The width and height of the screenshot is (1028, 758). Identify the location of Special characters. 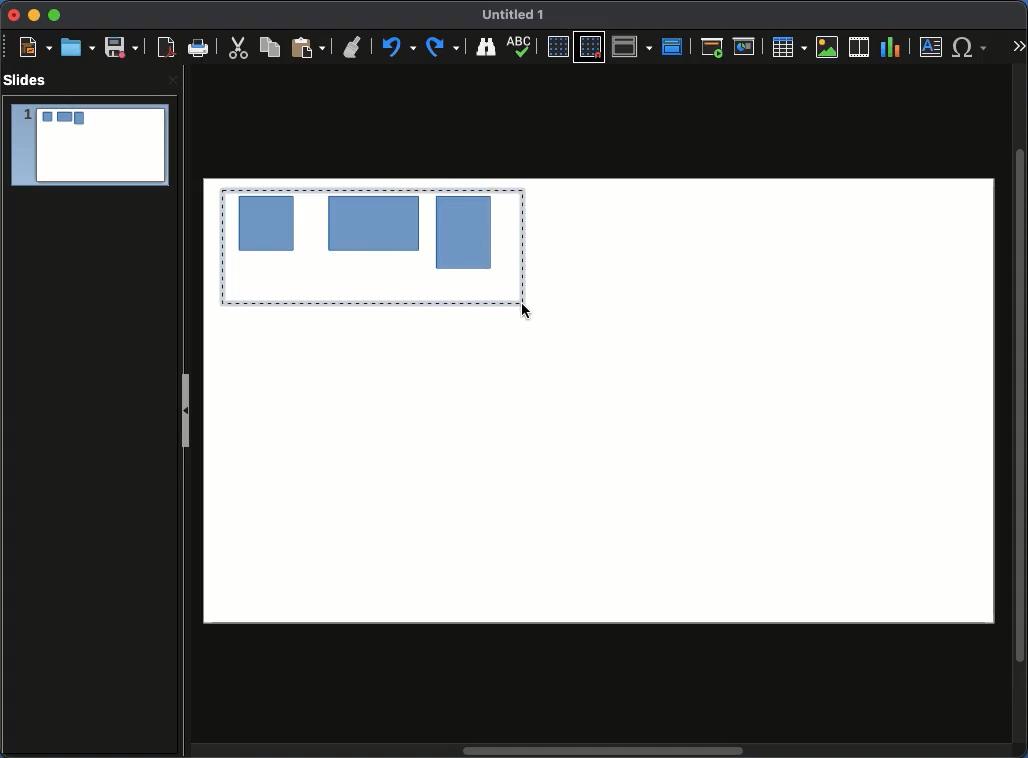
(970, 47).